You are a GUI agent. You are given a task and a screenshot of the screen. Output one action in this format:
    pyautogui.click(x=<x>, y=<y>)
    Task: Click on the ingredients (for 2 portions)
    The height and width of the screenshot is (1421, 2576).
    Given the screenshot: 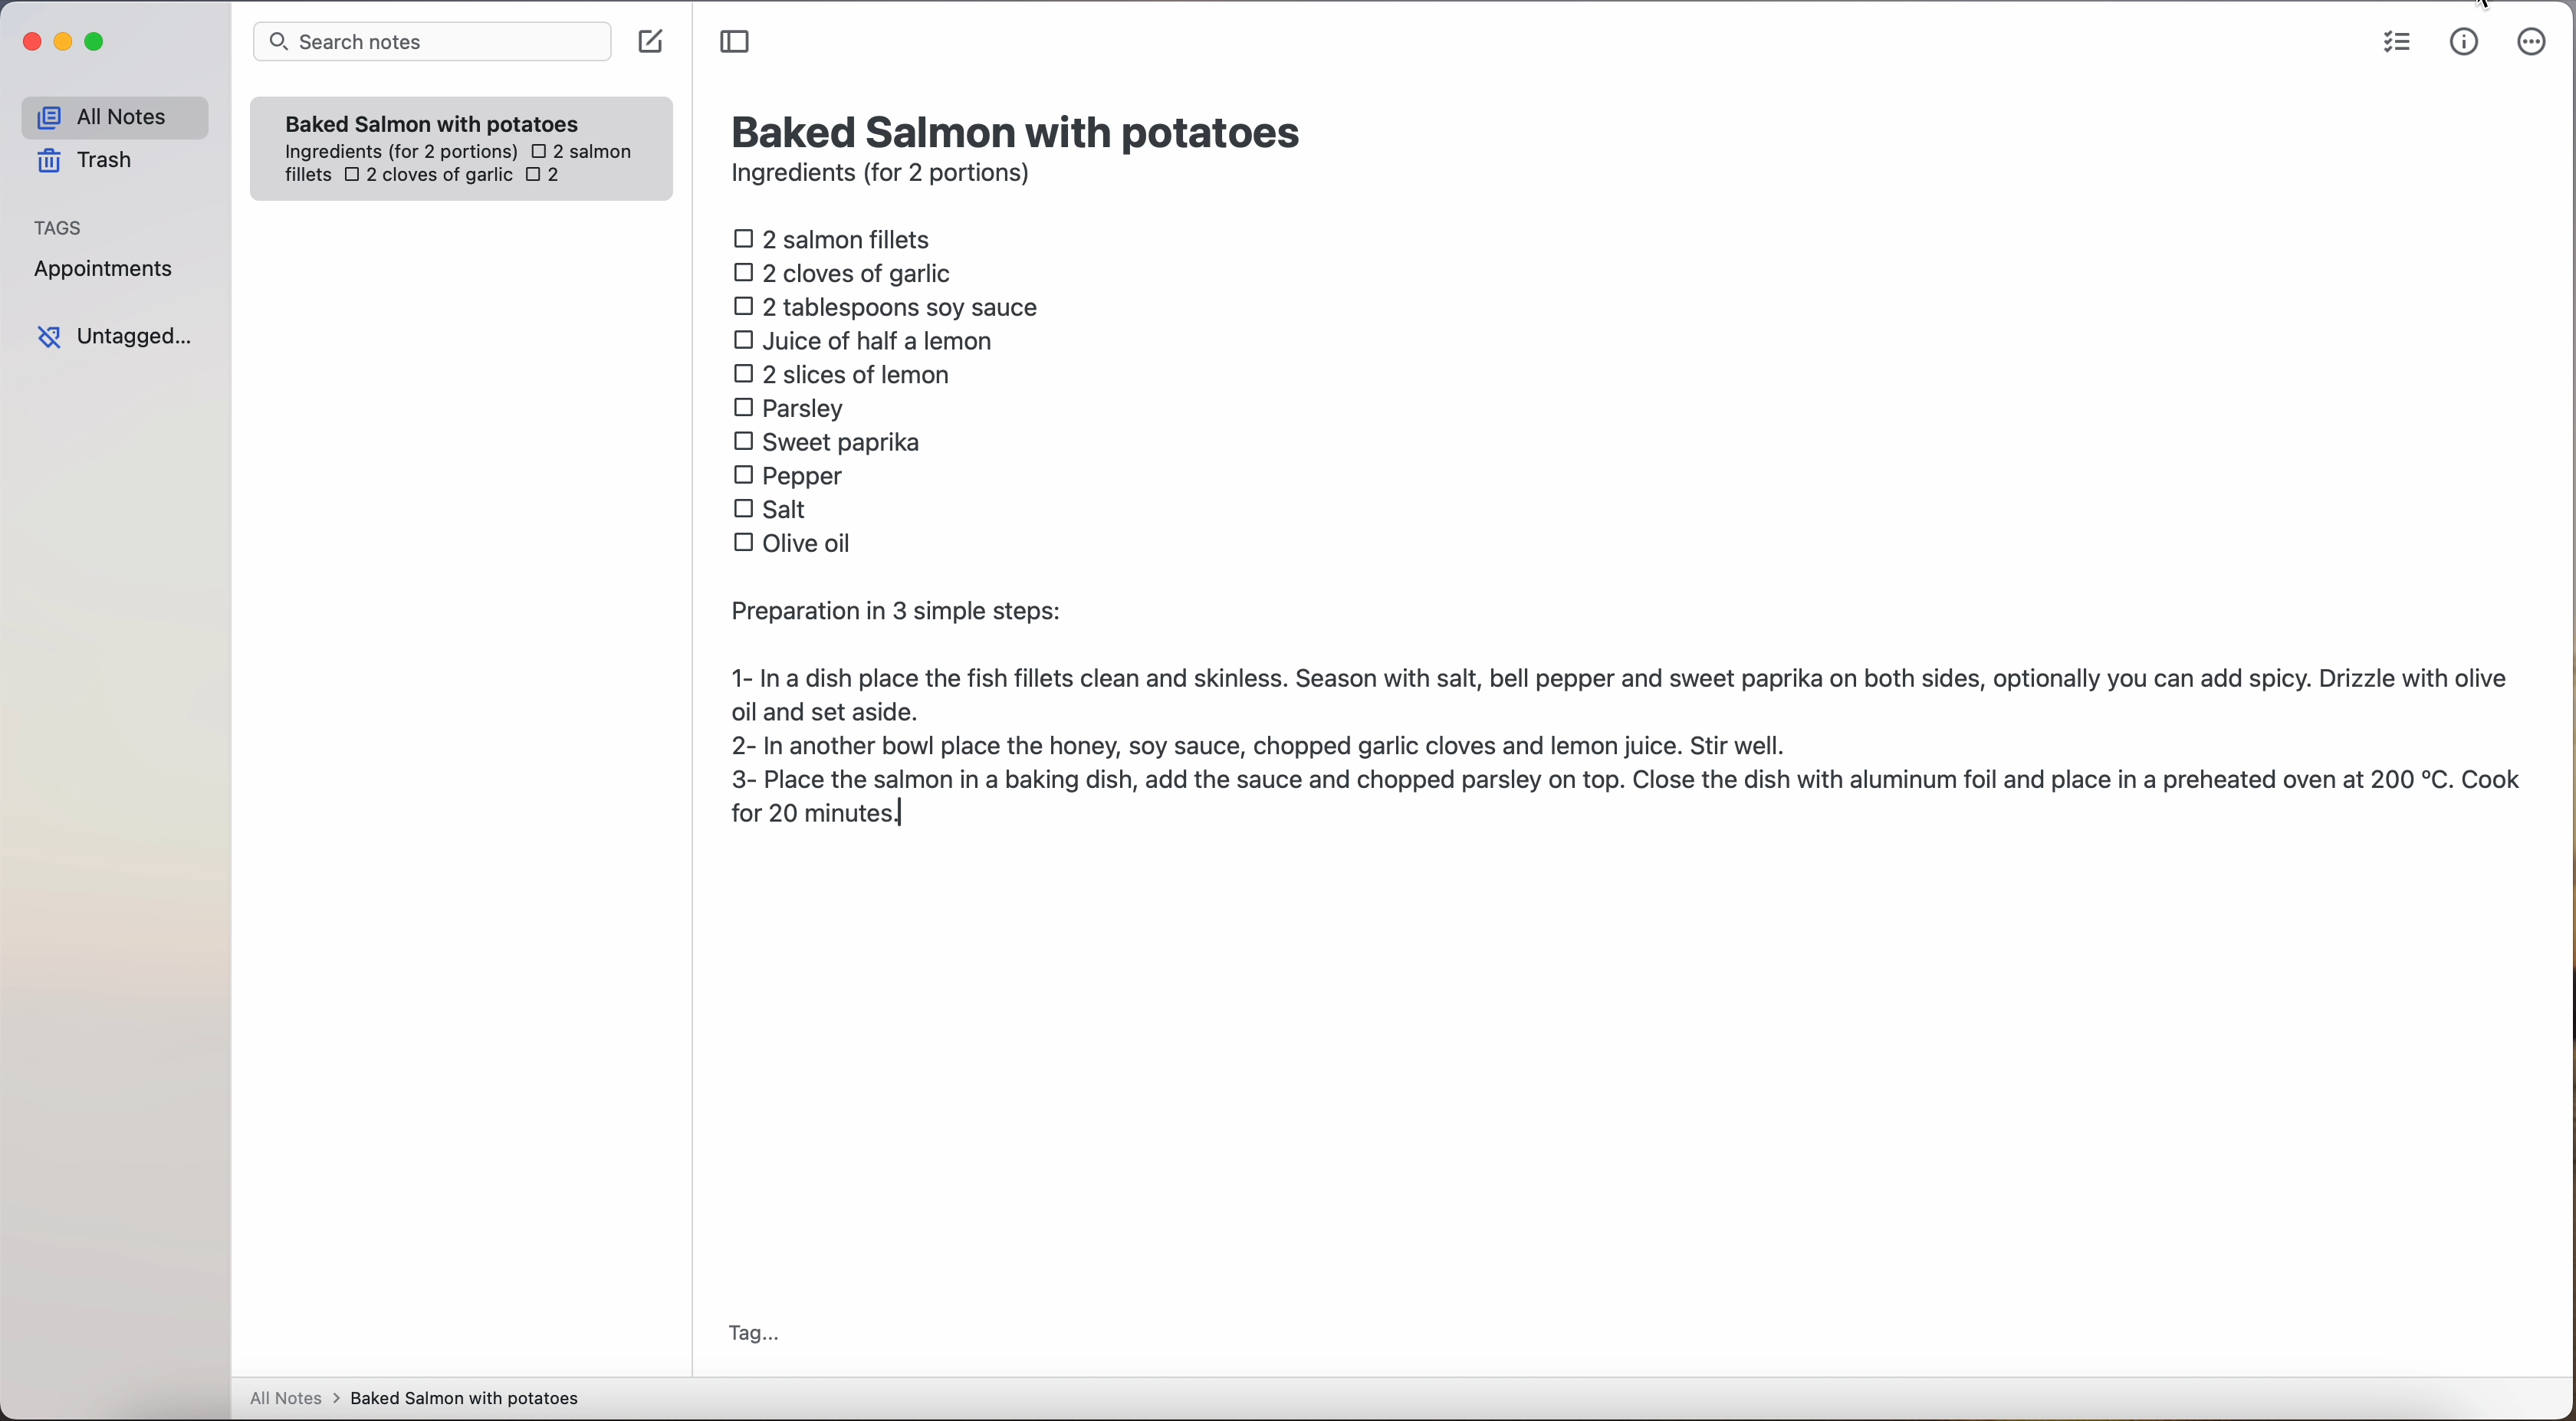 What is the action you would take?
    pyautogui.click(x=887, y=176)
    